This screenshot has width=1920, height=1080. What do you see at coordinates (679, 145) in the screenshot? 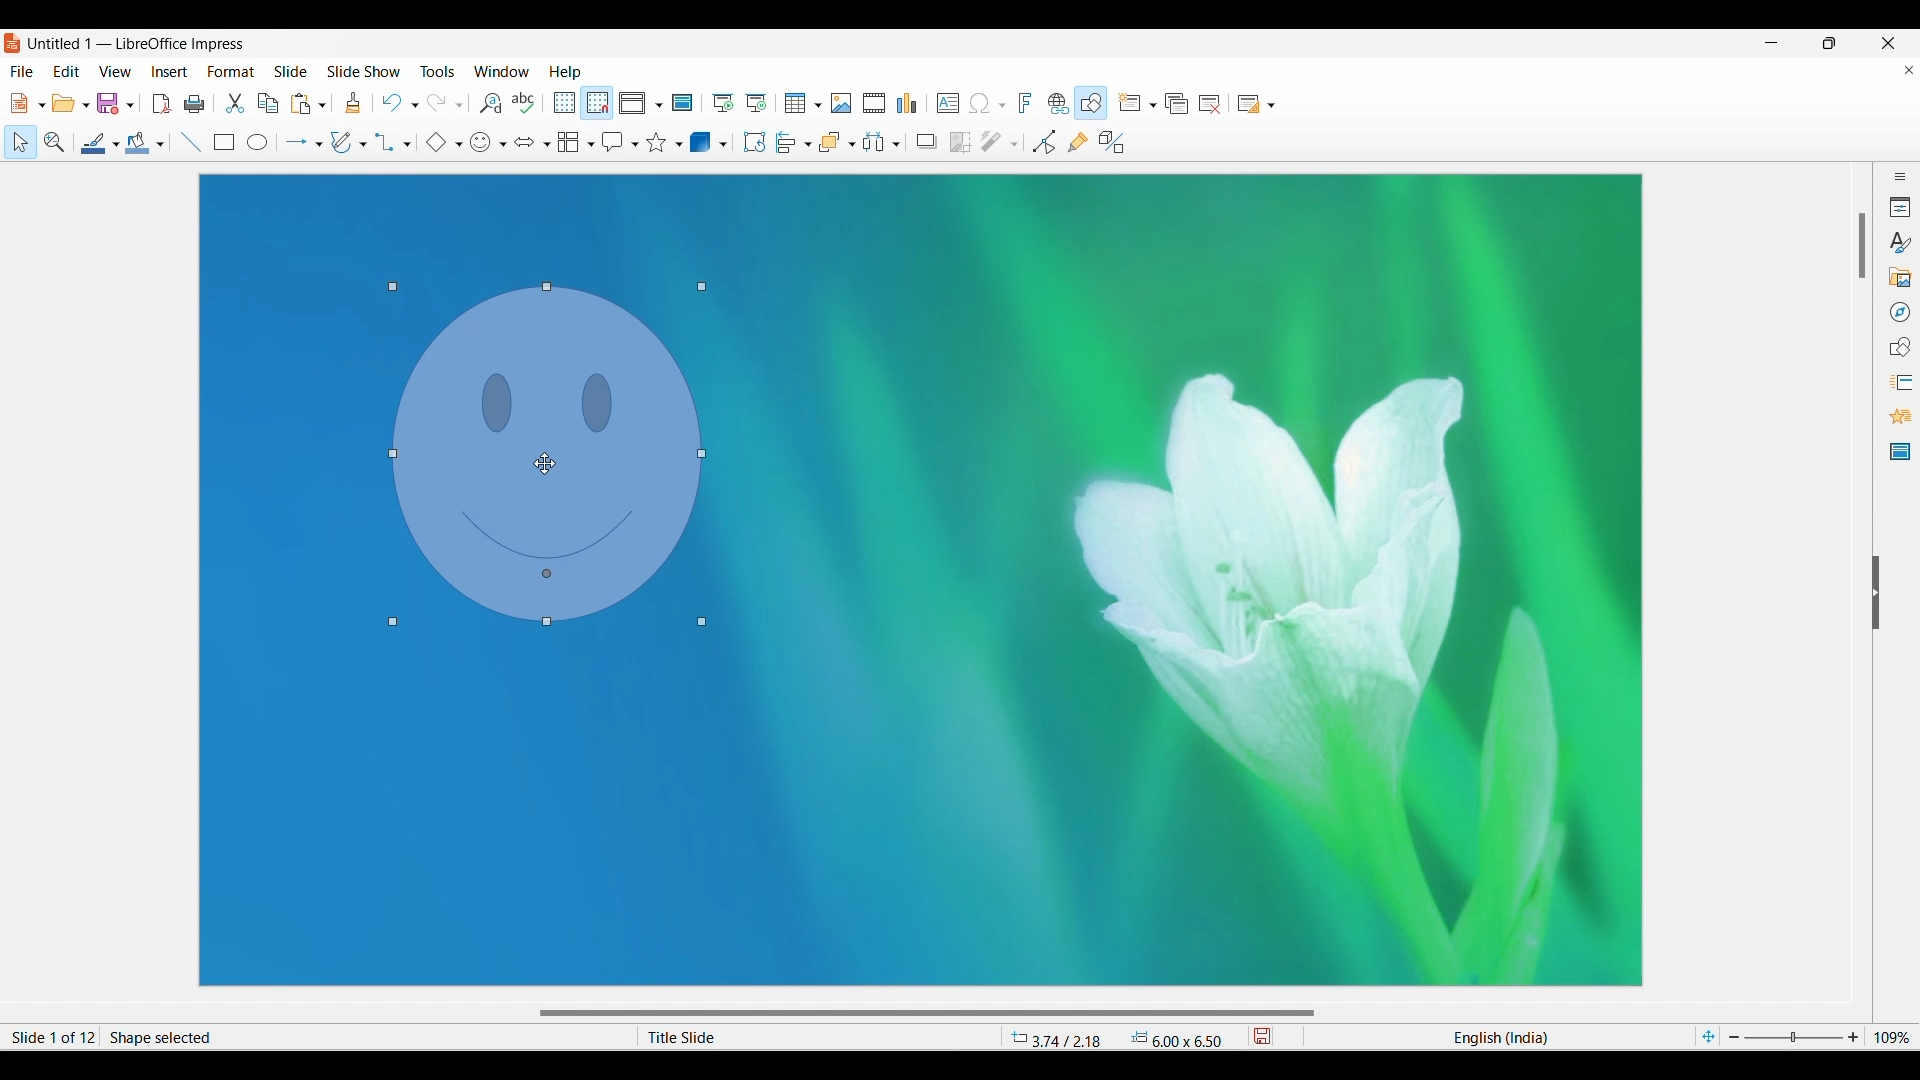
I see `Star and banner options` at bounding box center [679, 145].